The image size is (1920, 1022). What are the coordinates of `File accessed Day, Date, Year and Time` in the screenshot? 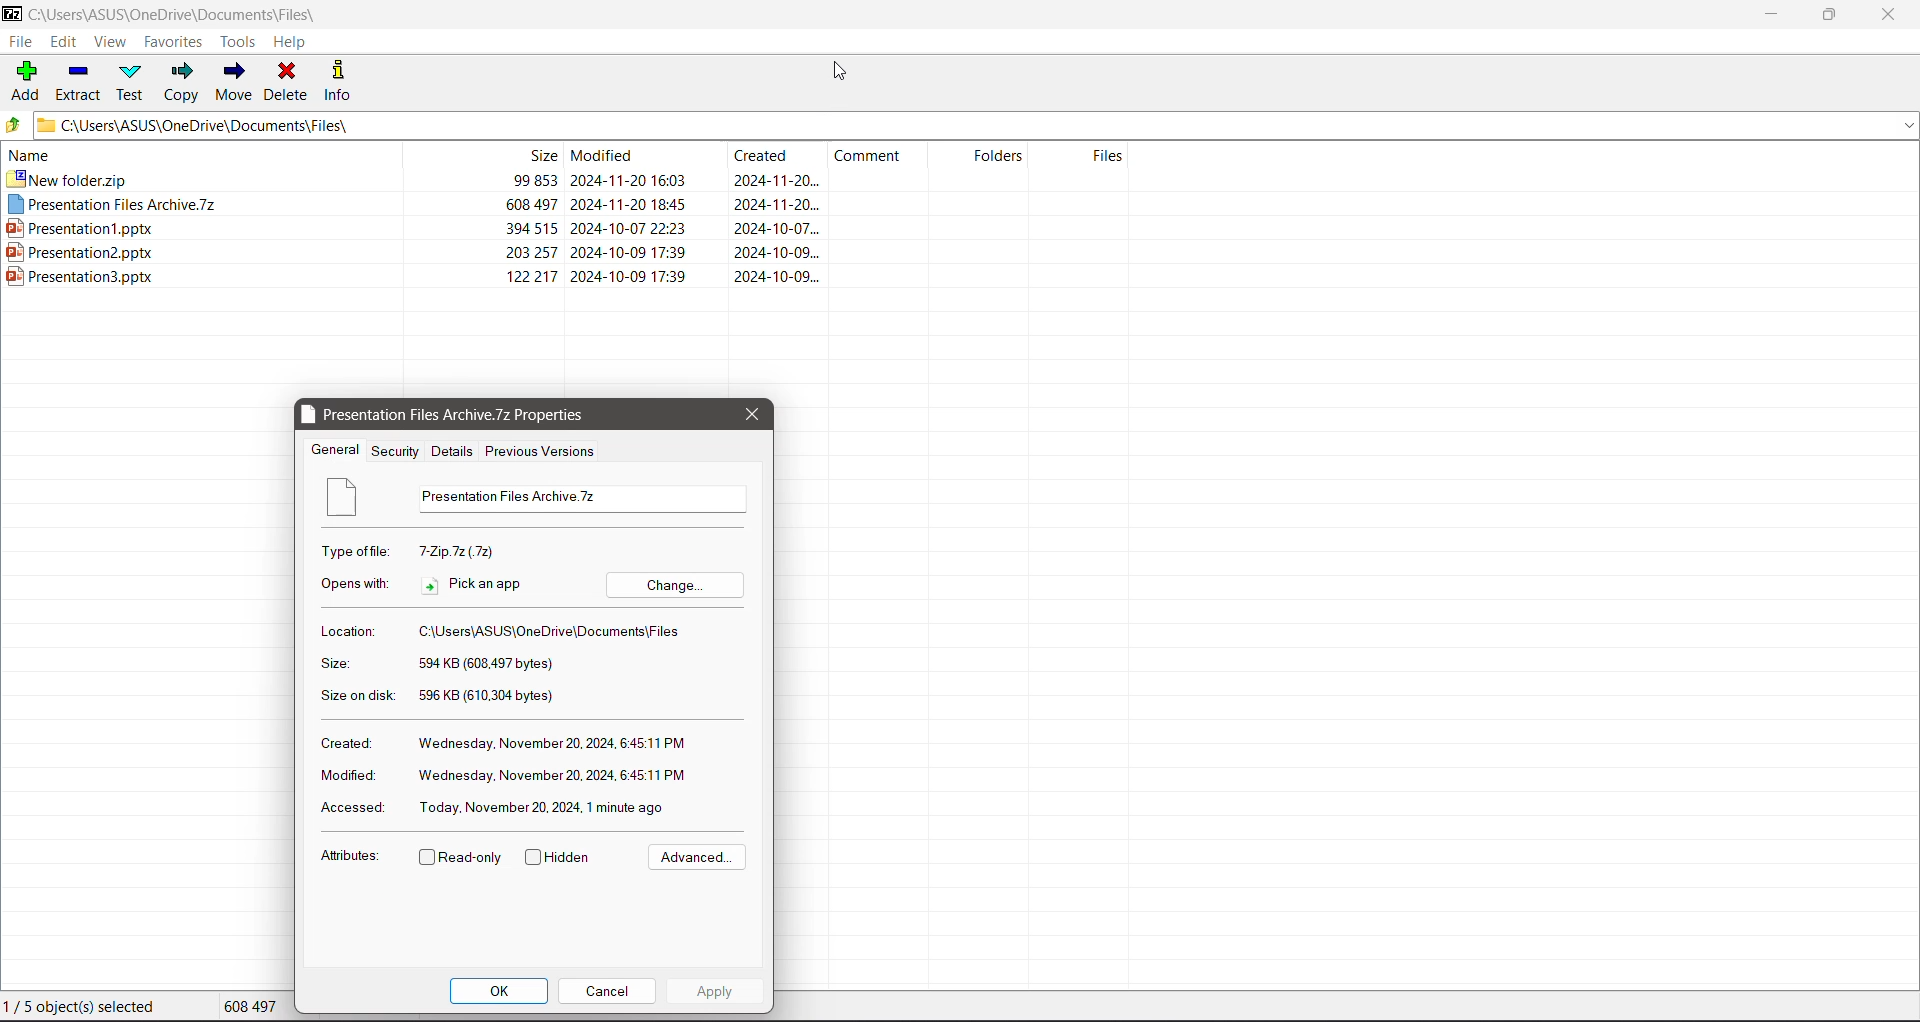 It's located at (546, 810).